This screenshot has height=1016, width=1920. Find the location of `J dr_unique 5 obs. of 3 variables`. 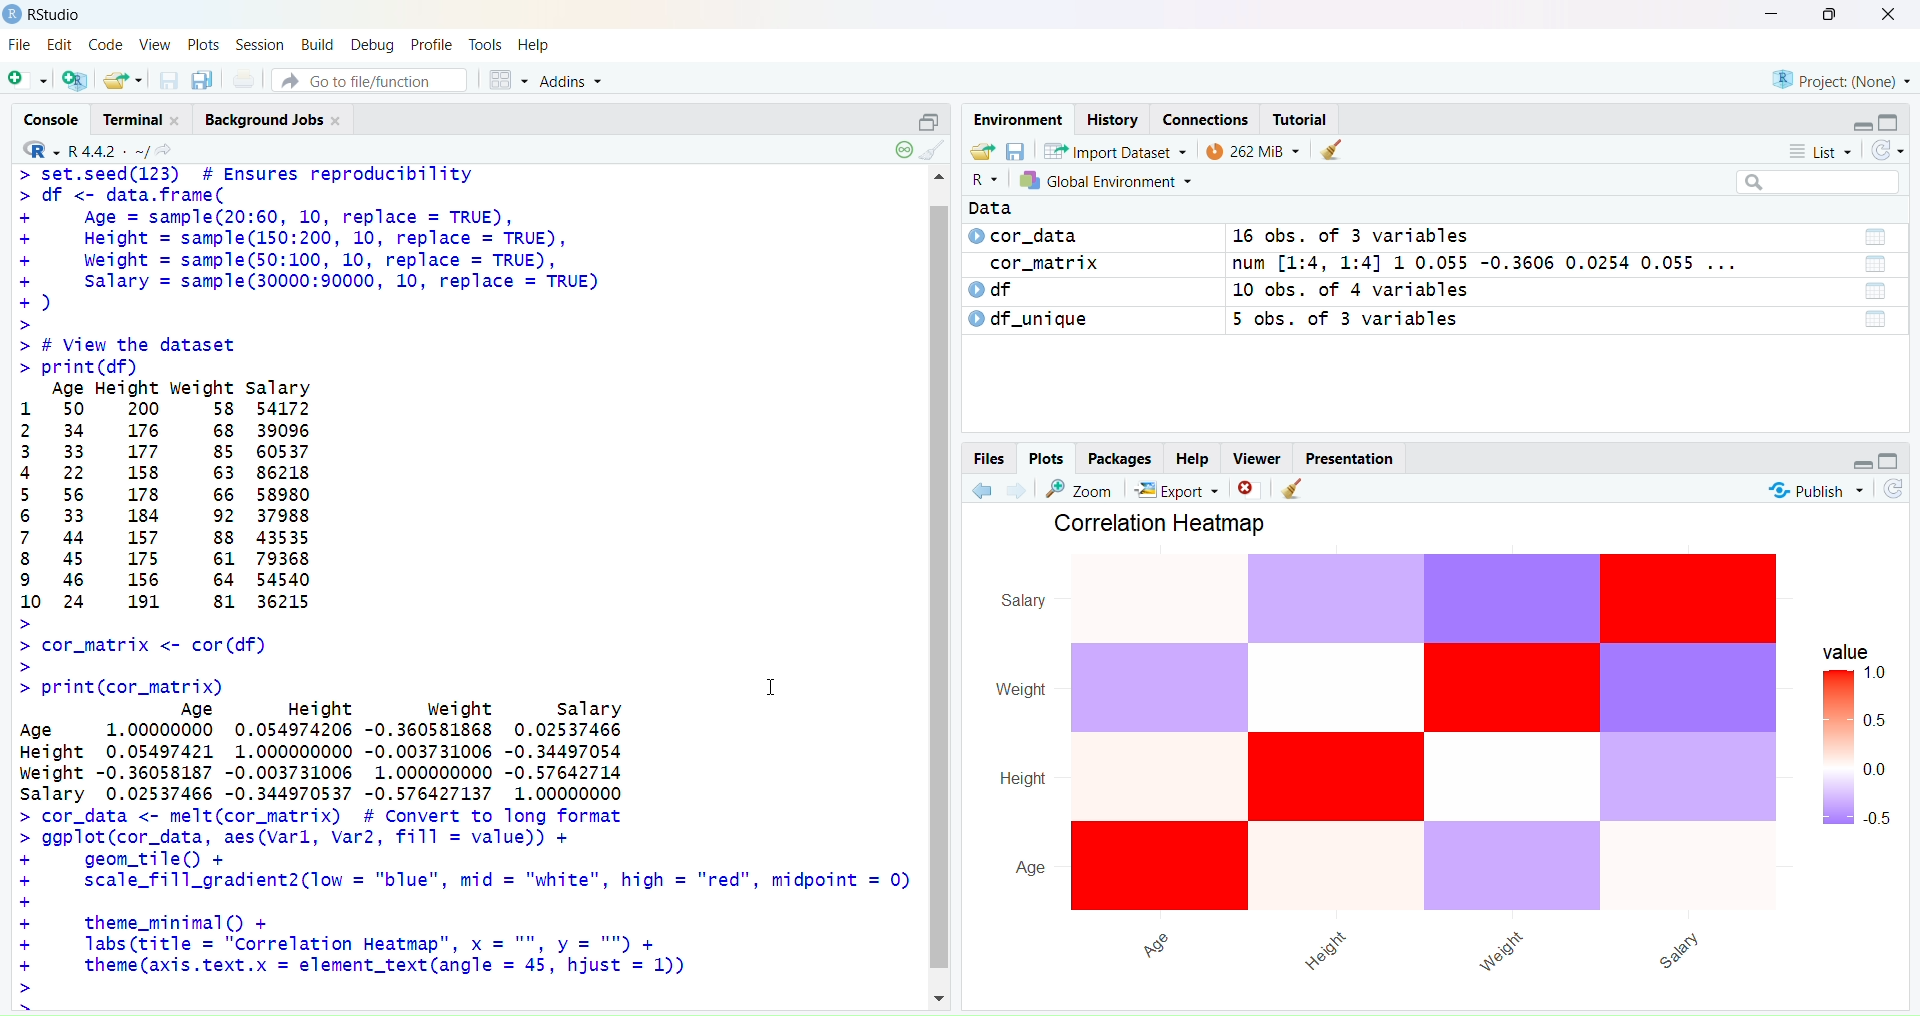

J dr_unique 5 obs. of 3 variables is located at coordinates (1361, 323).